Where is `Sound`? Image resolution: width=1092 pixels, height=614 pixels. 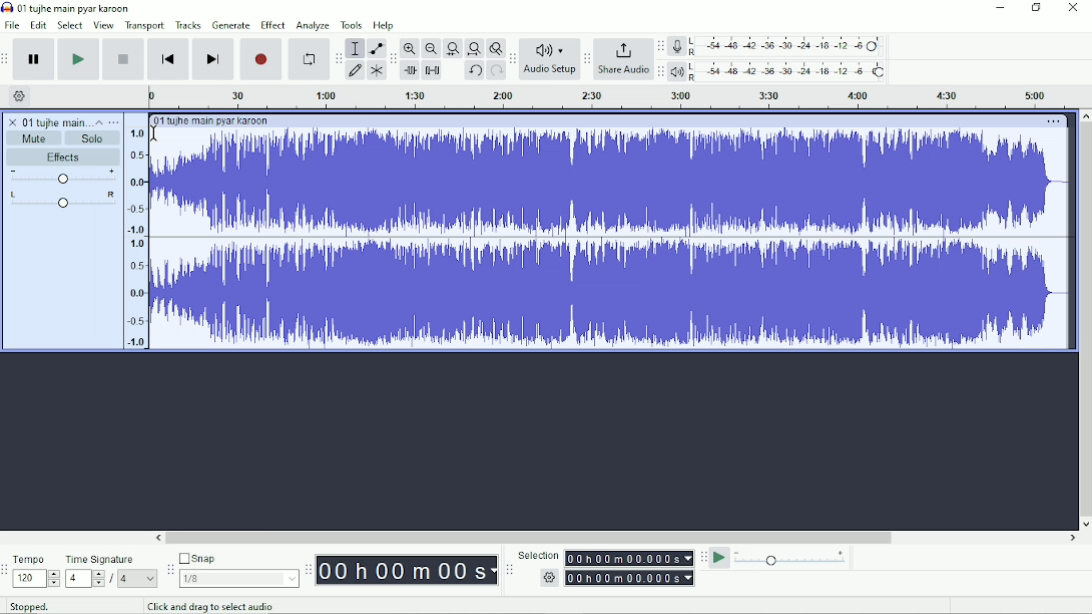 Sound is located at coordinates (135, 232).